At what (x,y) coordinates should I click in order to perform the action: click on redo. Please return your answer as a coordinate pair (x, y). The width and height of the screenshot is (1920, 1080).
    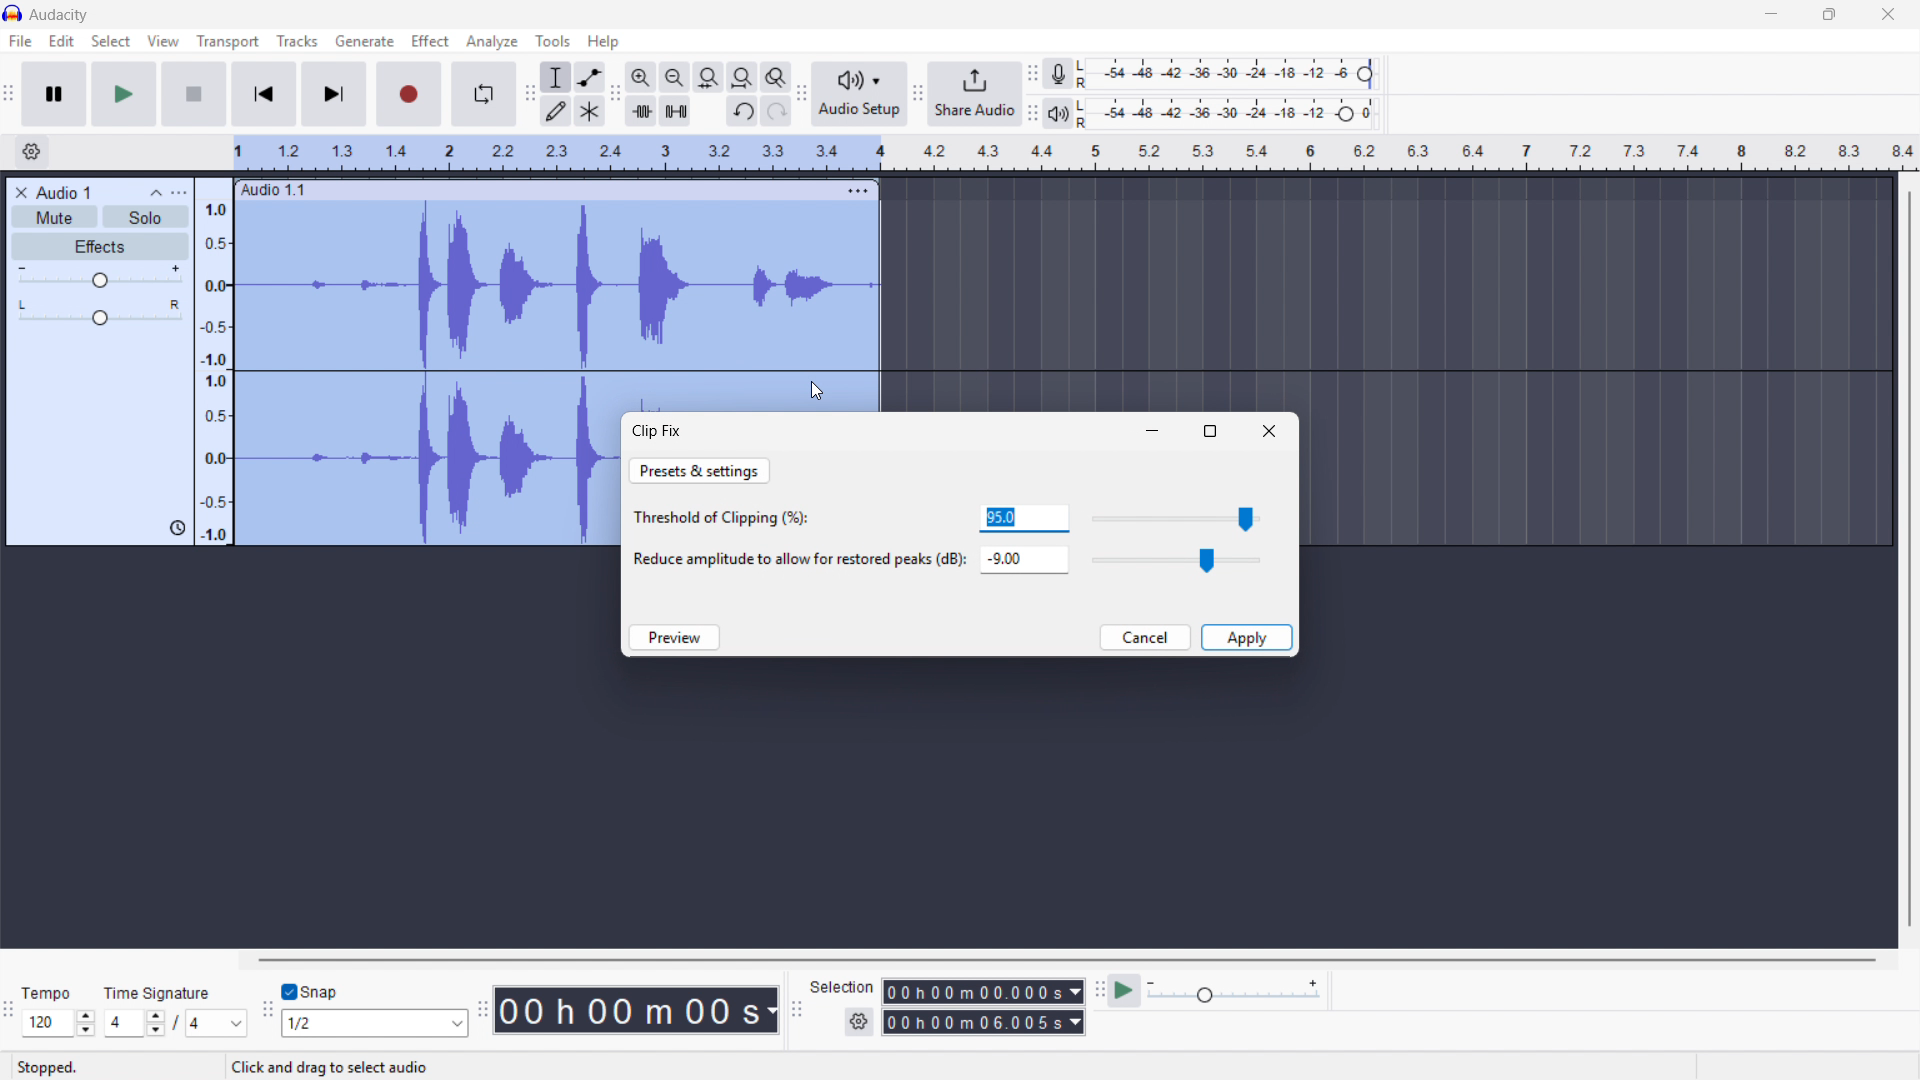
    Looking at the image, I should click on (775, 112).